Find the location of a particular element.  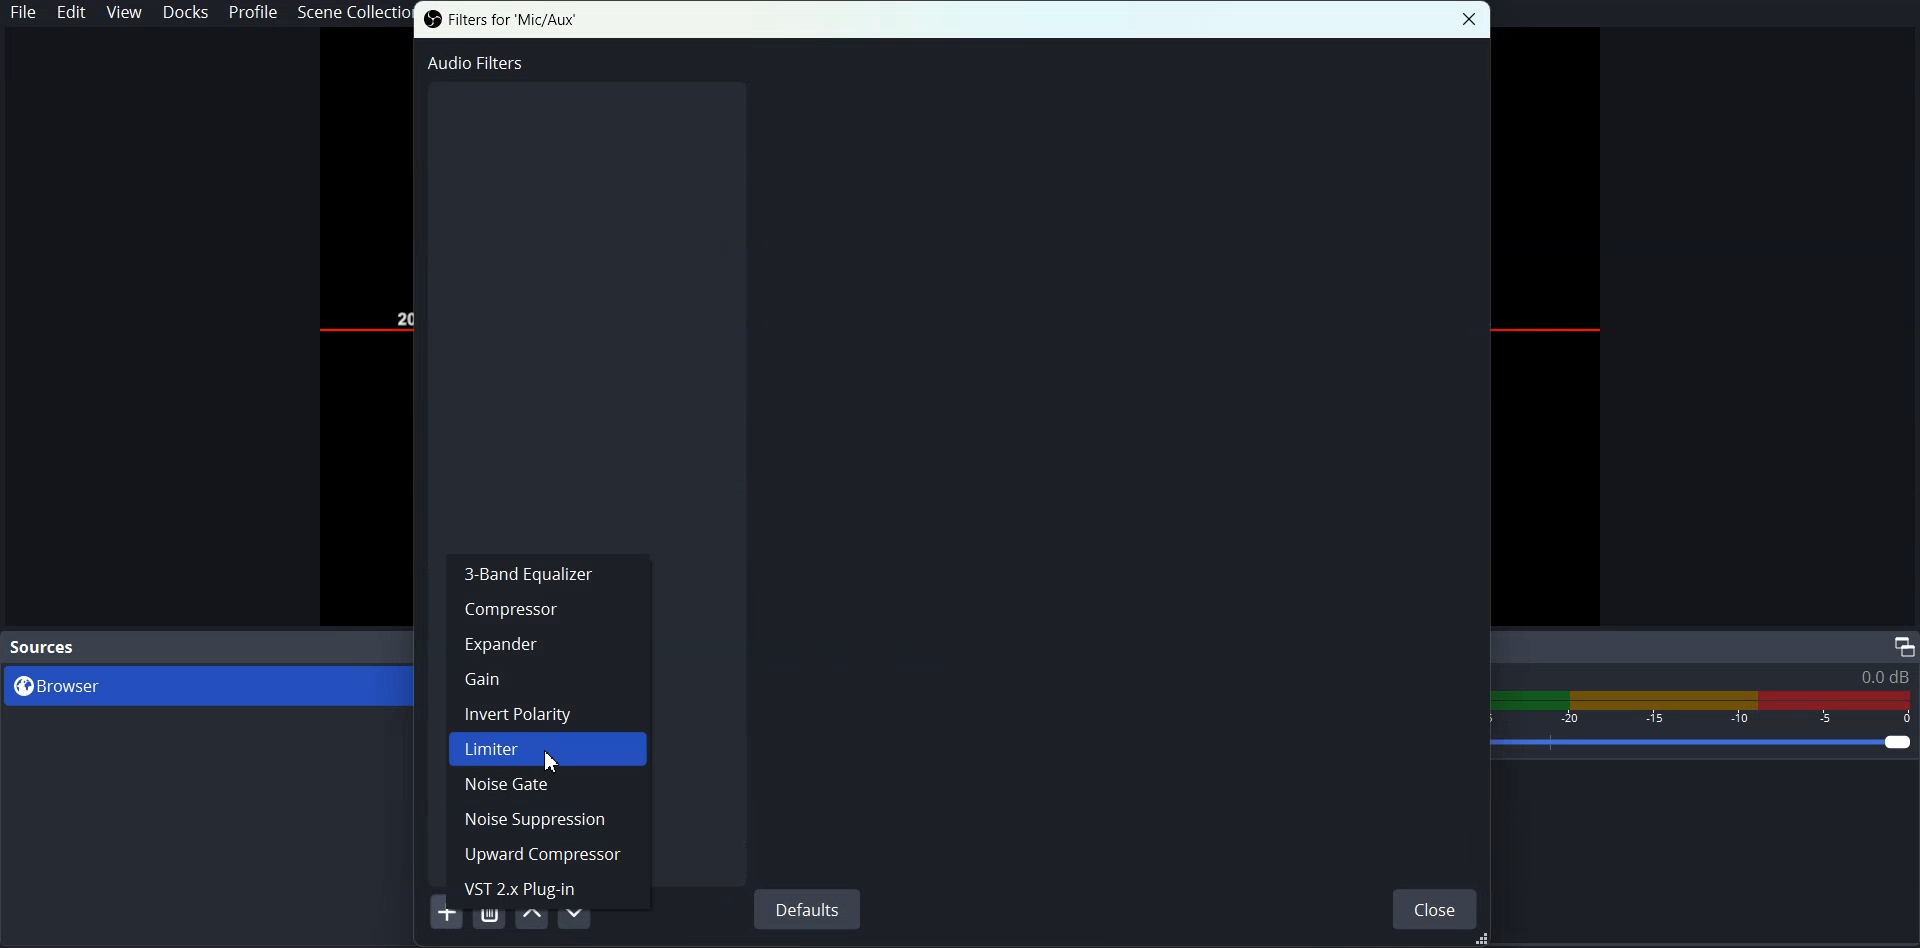

0.0 db is located at coordinates (1884, 677).